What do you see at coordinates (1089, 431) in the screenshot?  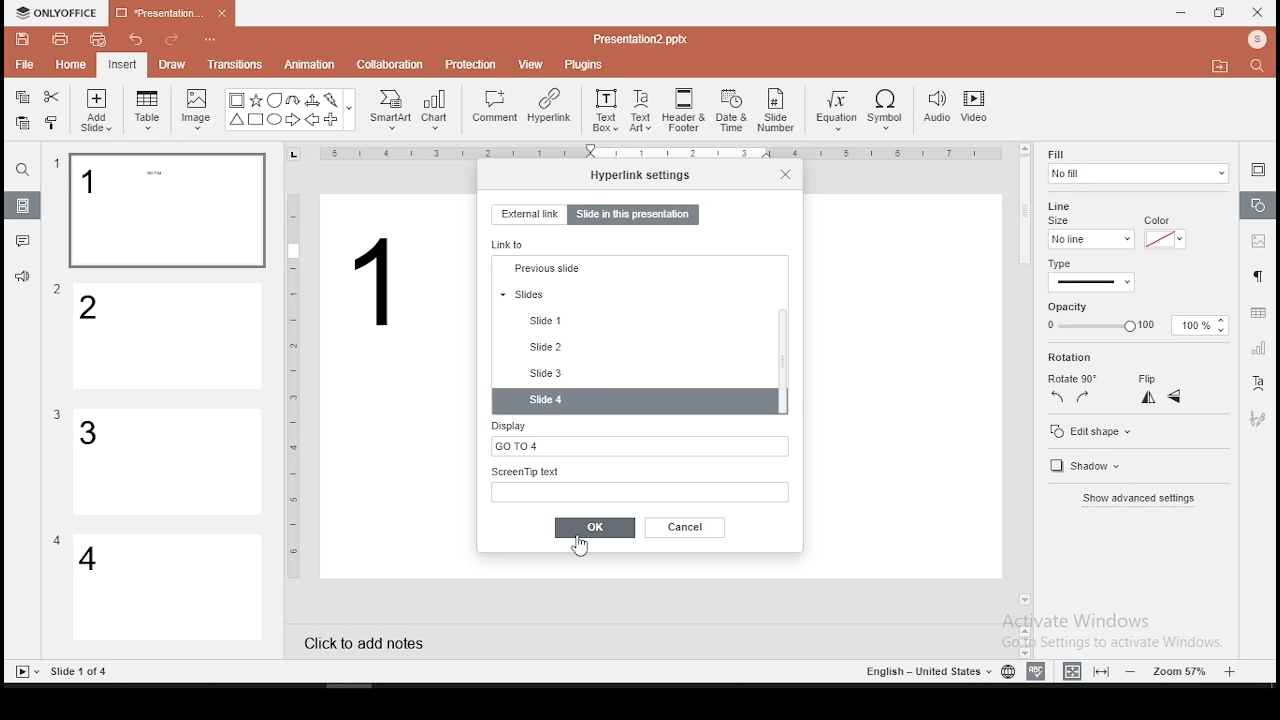 I see `edit shape` at bounding box center [1089, 431].